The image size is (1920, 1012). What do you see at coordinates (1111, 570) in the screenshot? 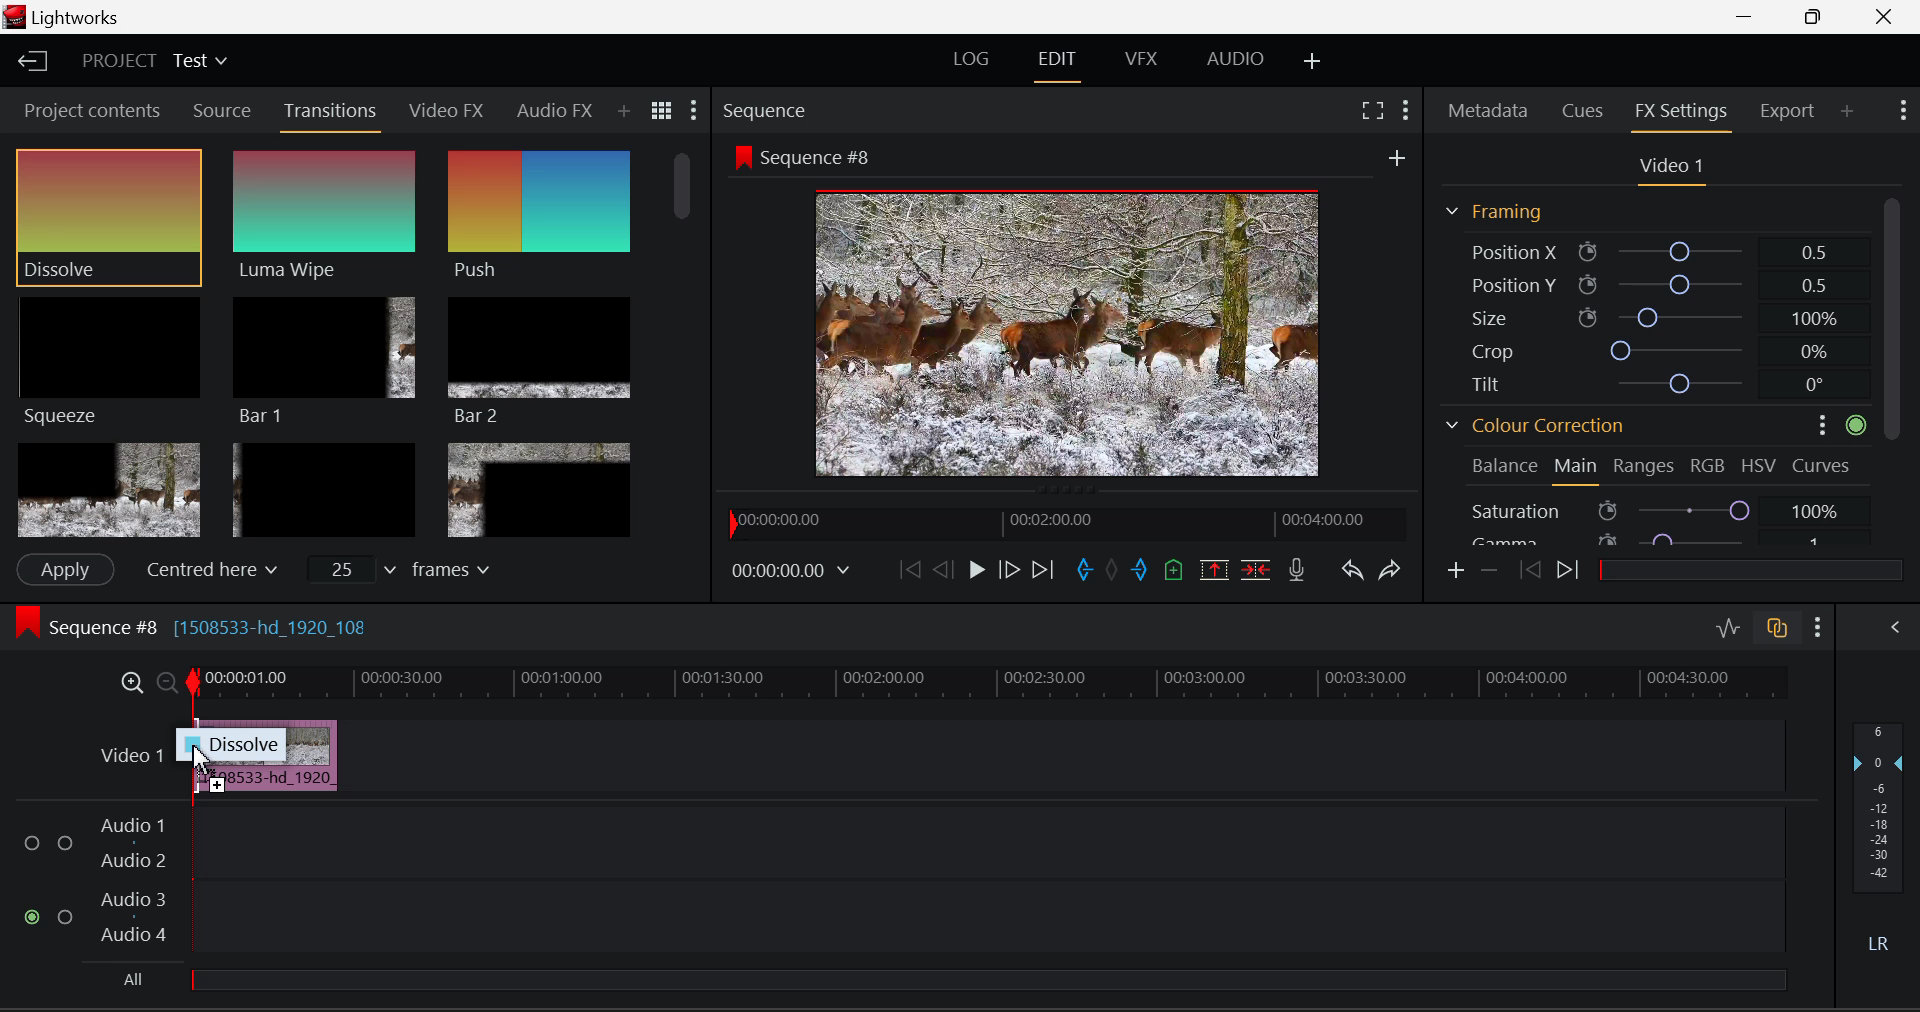
I see `Remove all marks` at bounding box center [1111, 570].